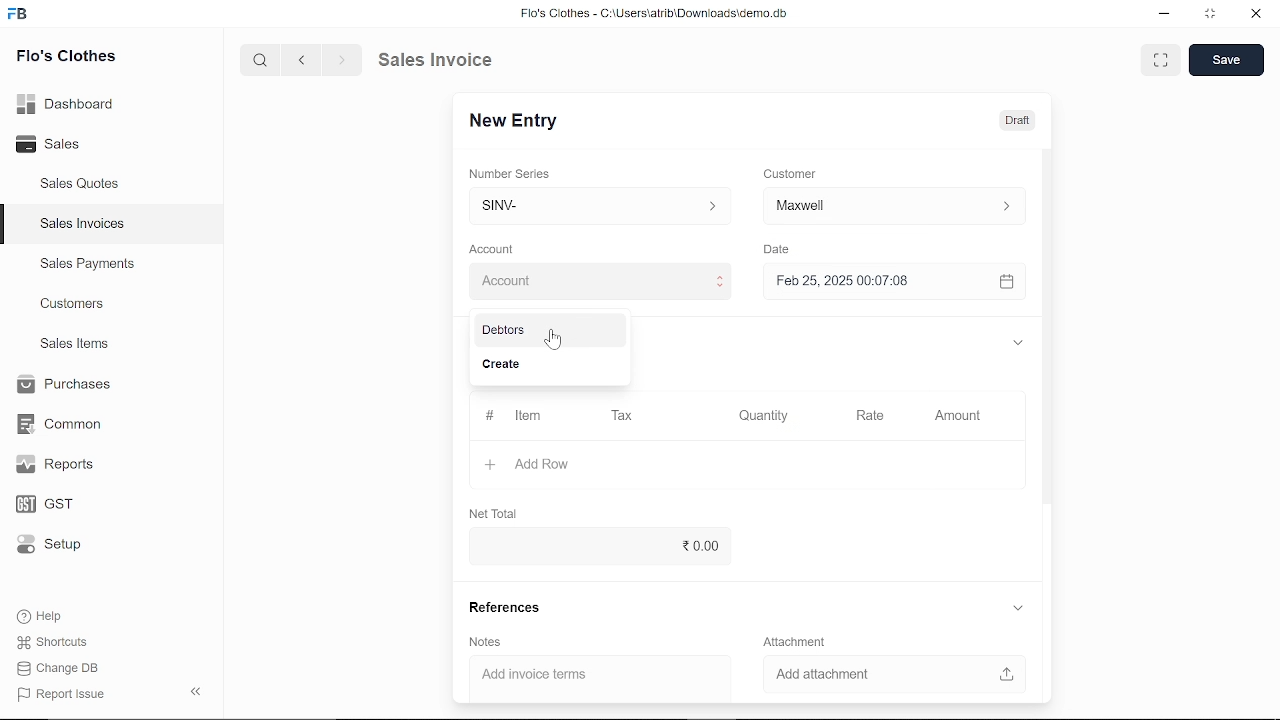 Image resolution: width=1280 pixels, height=720 pixels. I want to click on expand, so click(1162, 60).